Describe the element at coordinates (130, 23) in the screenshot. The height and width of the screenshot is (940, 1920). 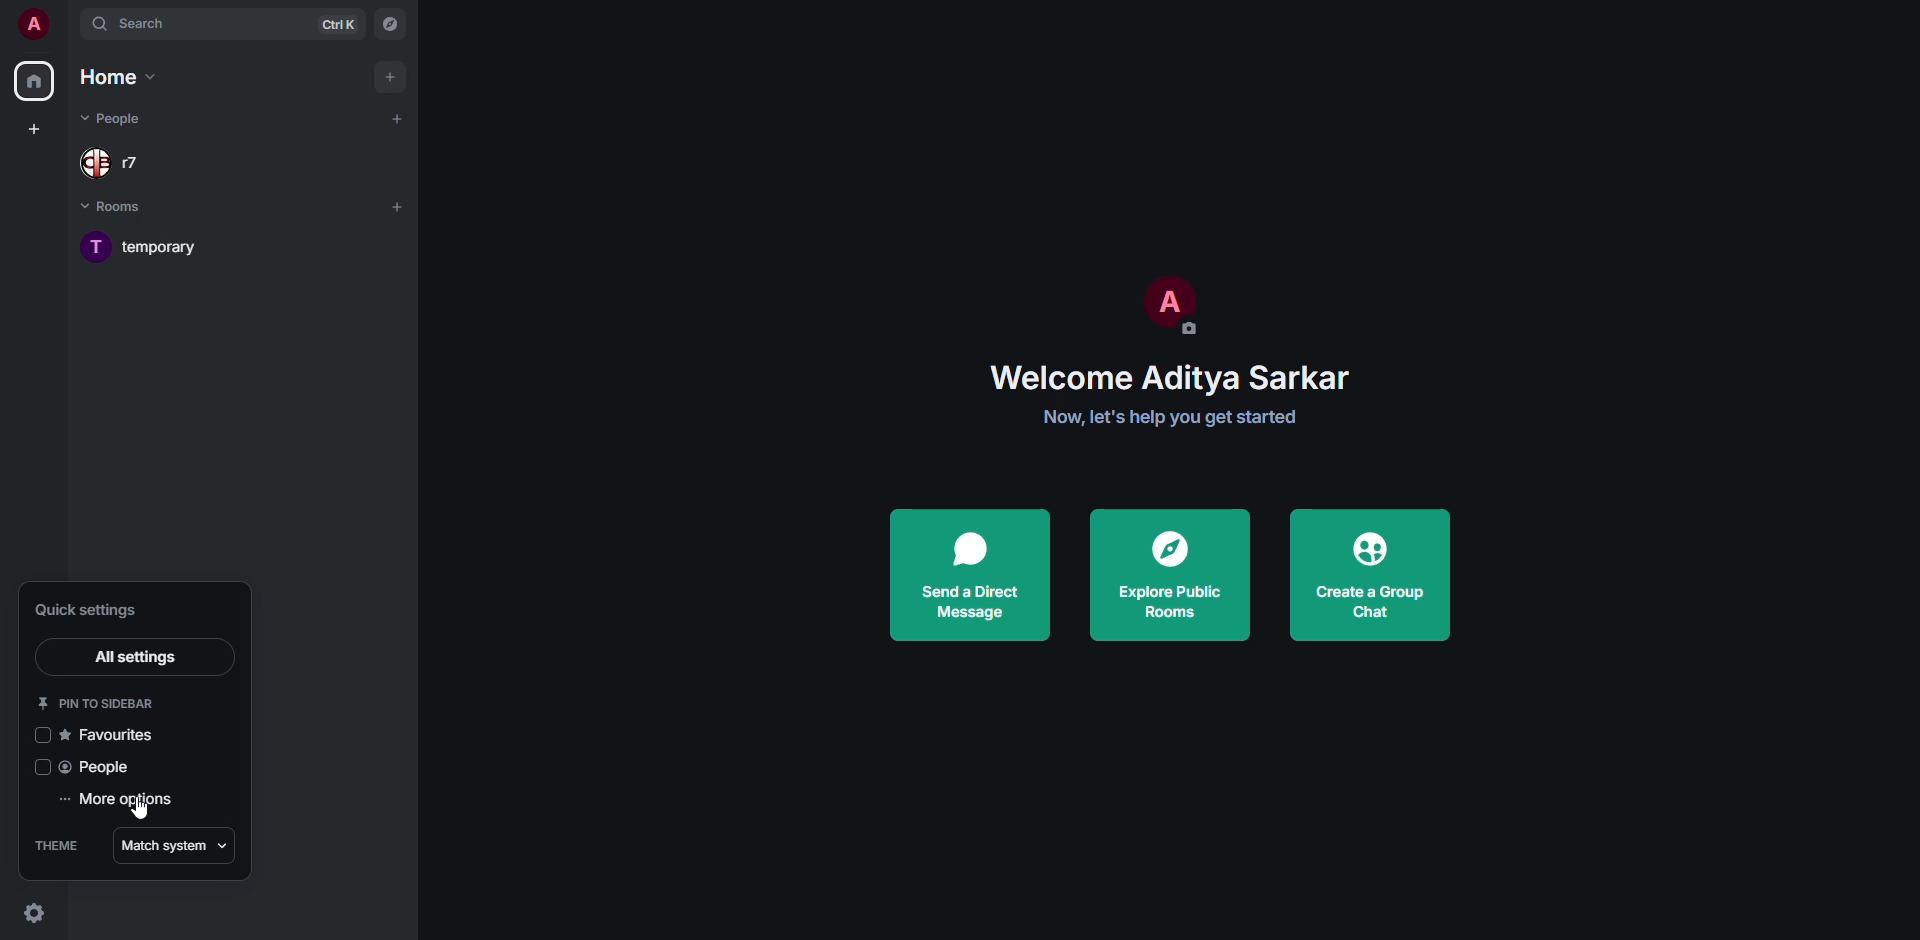
I see `search` at that location.